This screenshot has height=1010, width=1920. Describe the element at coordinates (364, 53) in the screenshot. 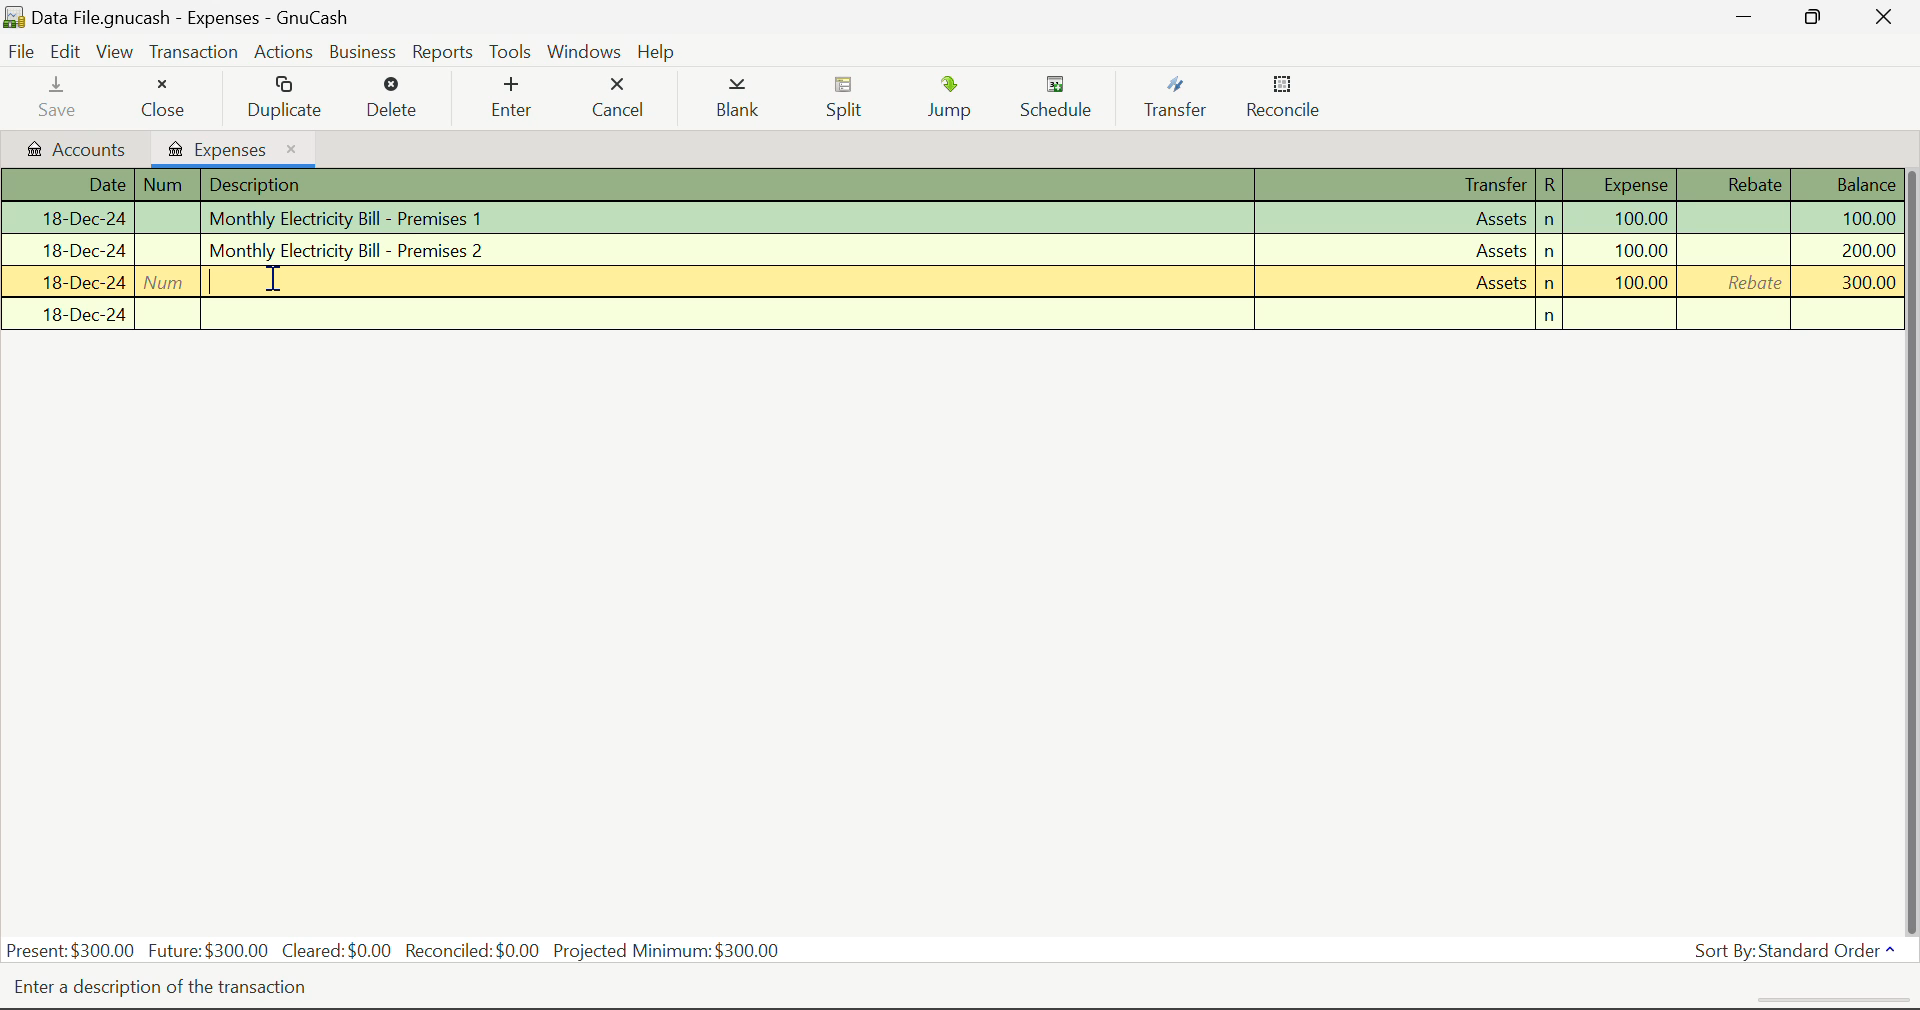

I see `Business` at that location.